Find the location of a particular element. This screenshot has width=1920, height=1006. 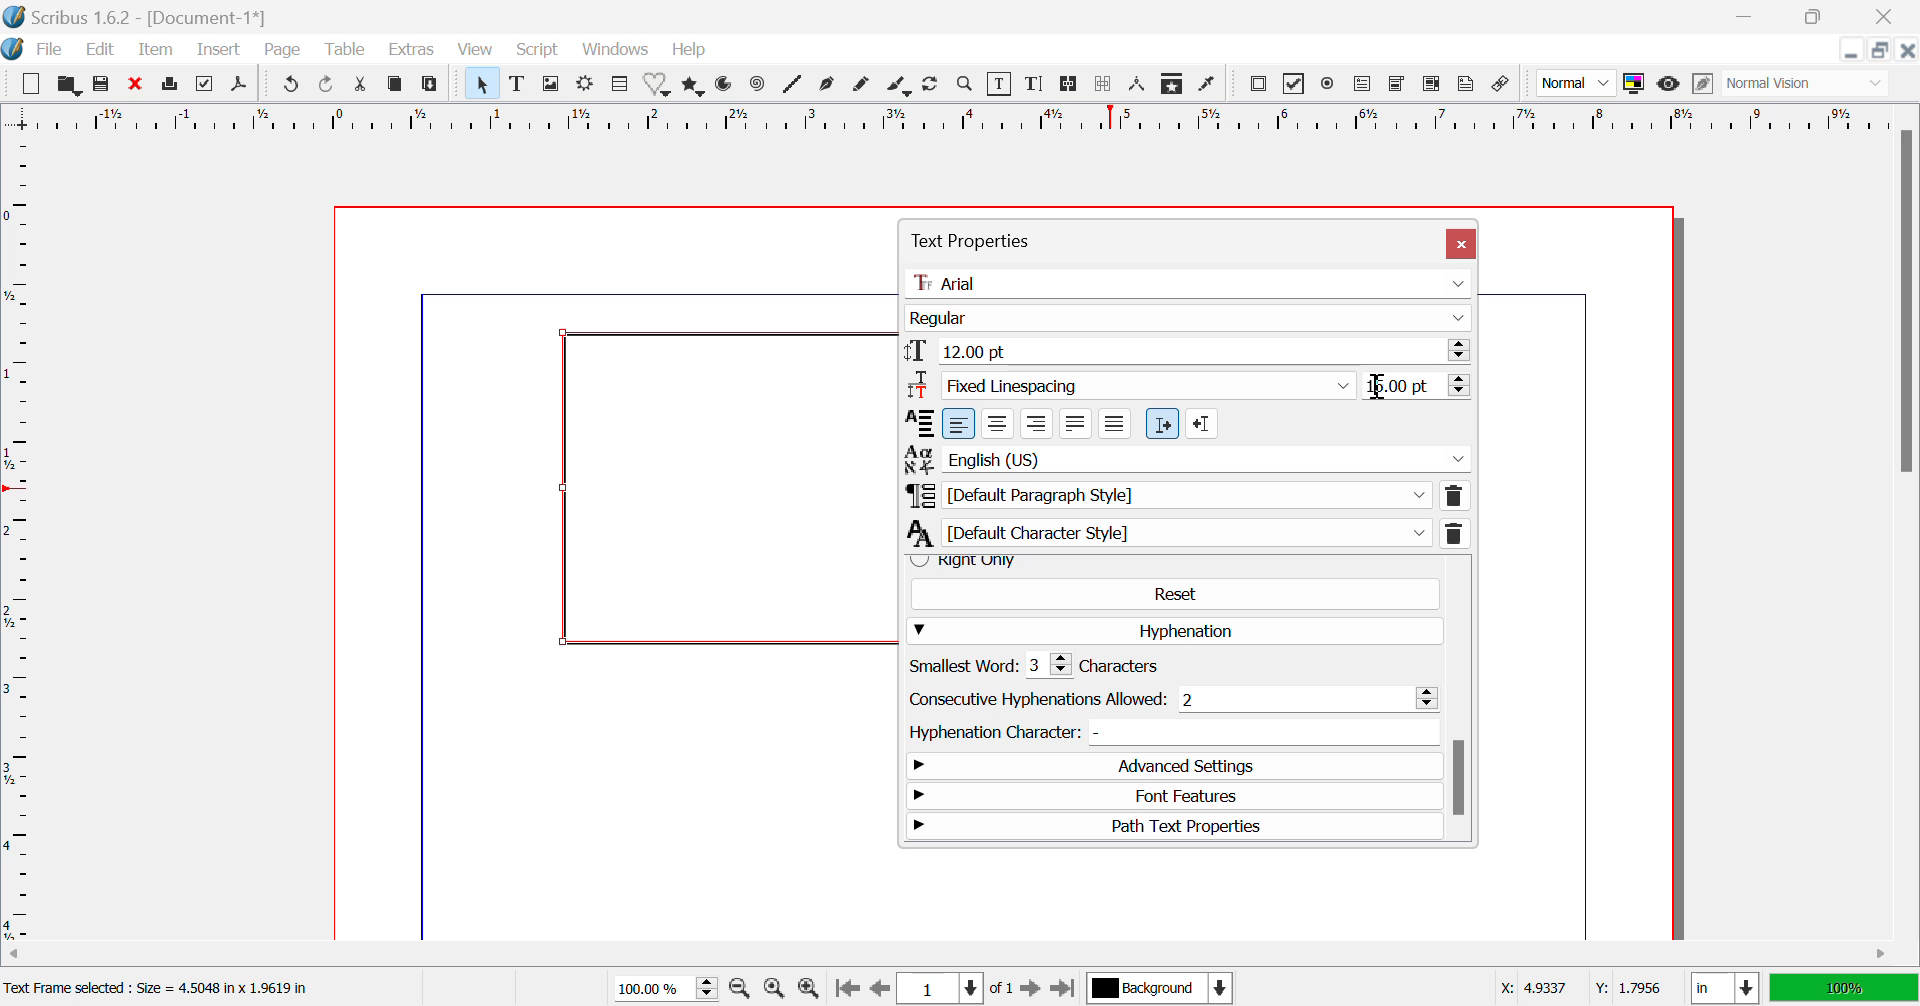

25.00 pt is located at coordinates (1418, 387).